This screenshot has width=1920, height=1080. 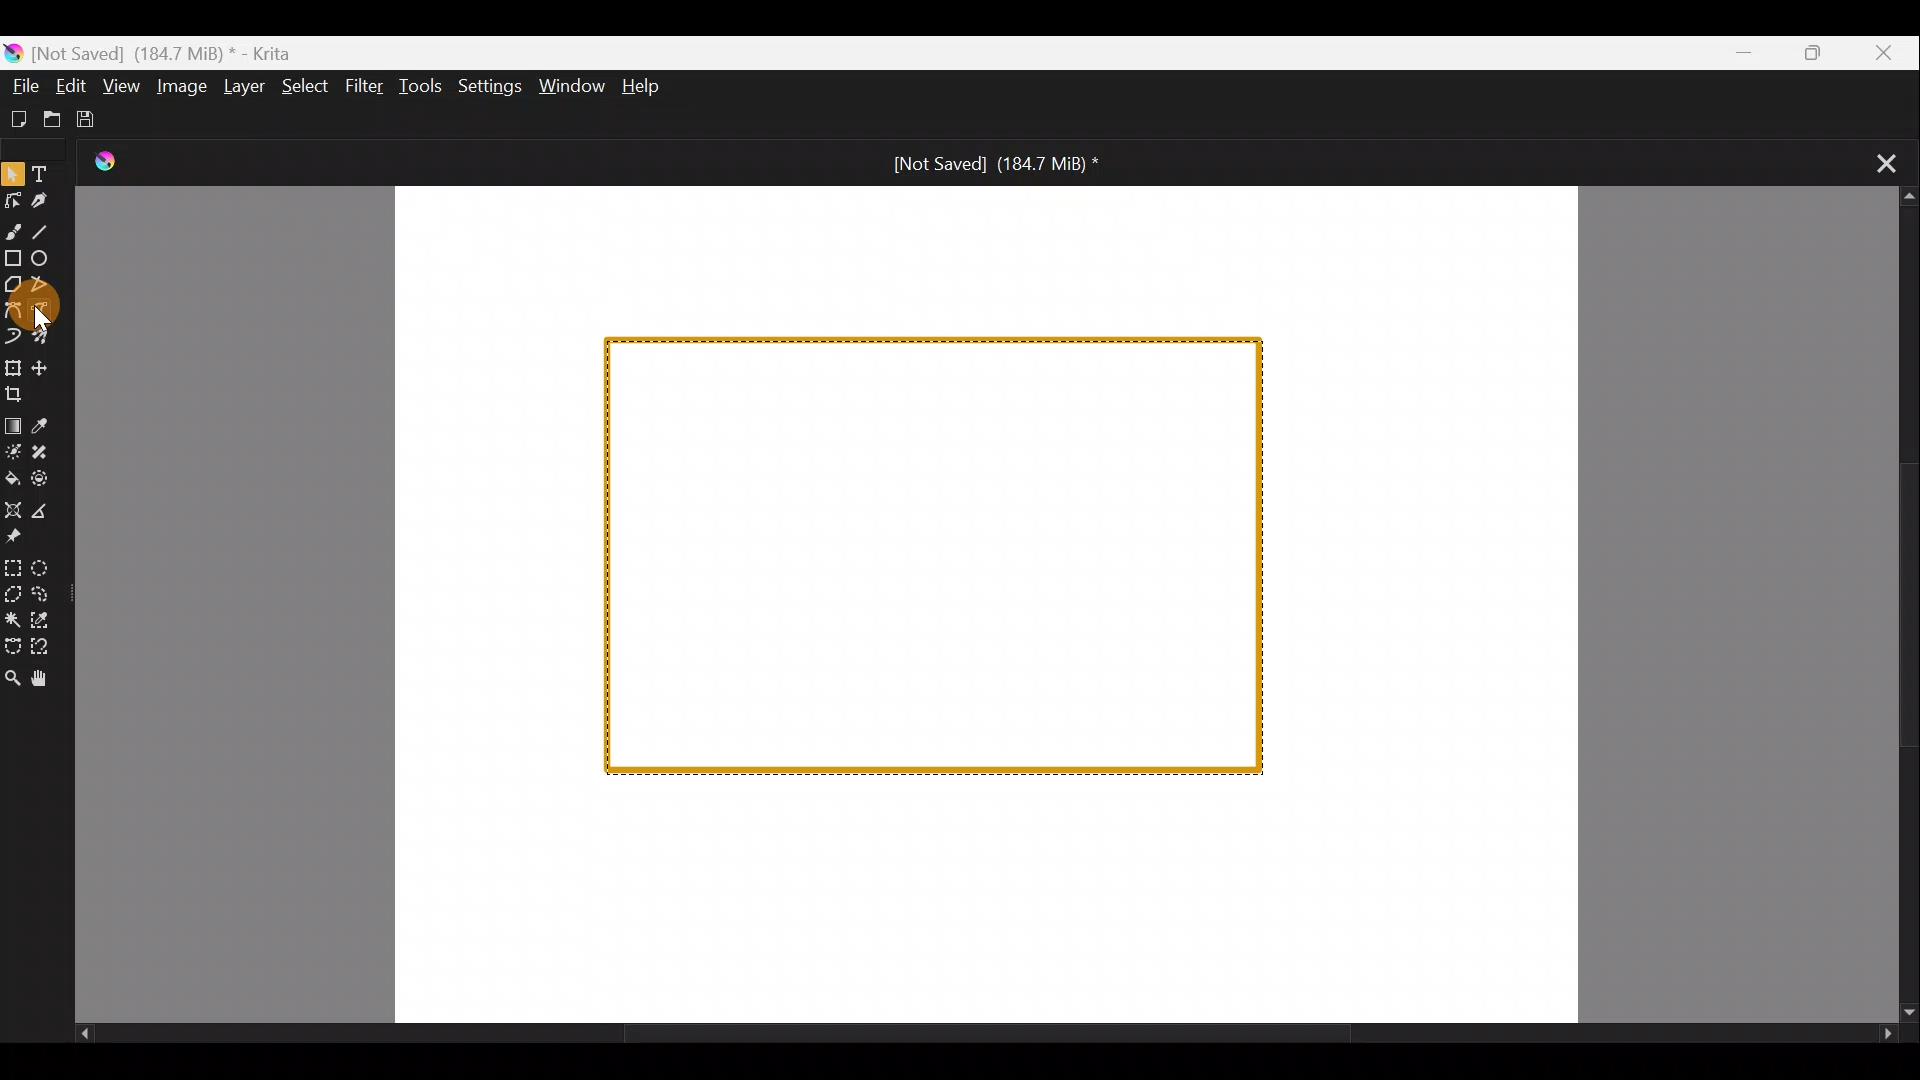 I want to click on Window, so click(x=568, y=88).